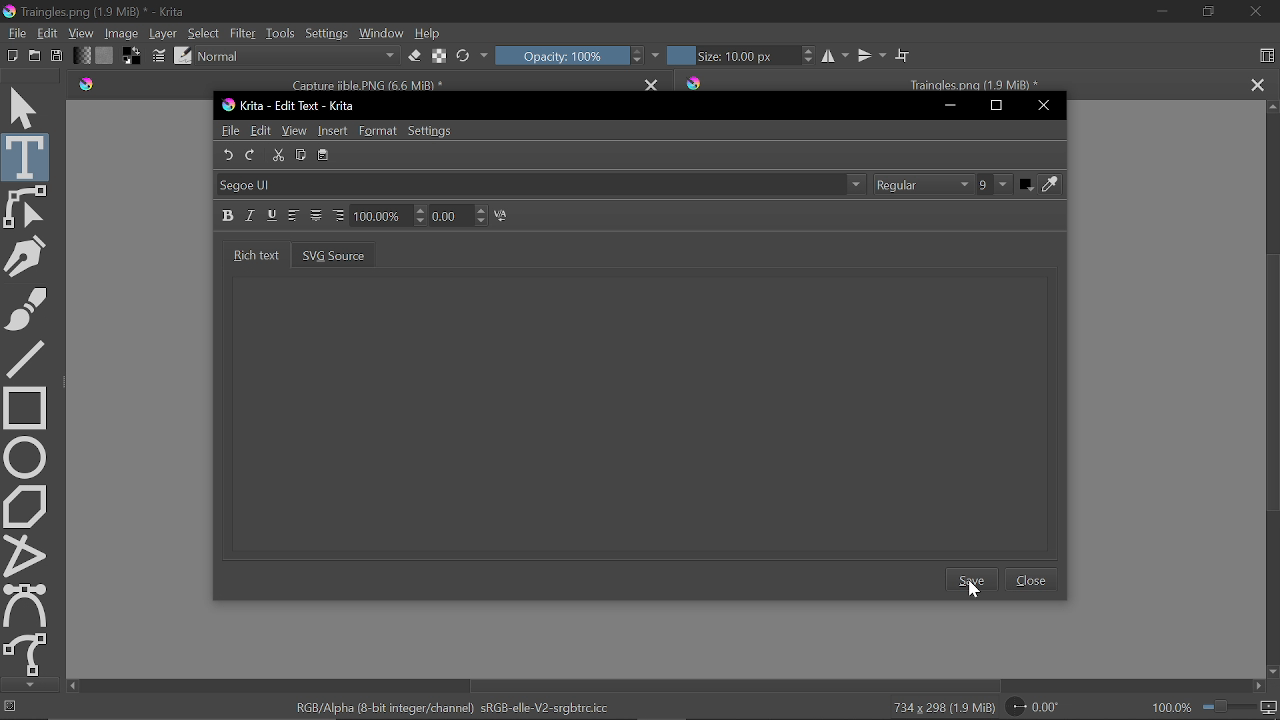 Image resolution: width=1280 pixels, height=720 pixels. What do you see at coordinates (231, 132) in the screenshot?
I see `File` at bounding box center [231, 132].